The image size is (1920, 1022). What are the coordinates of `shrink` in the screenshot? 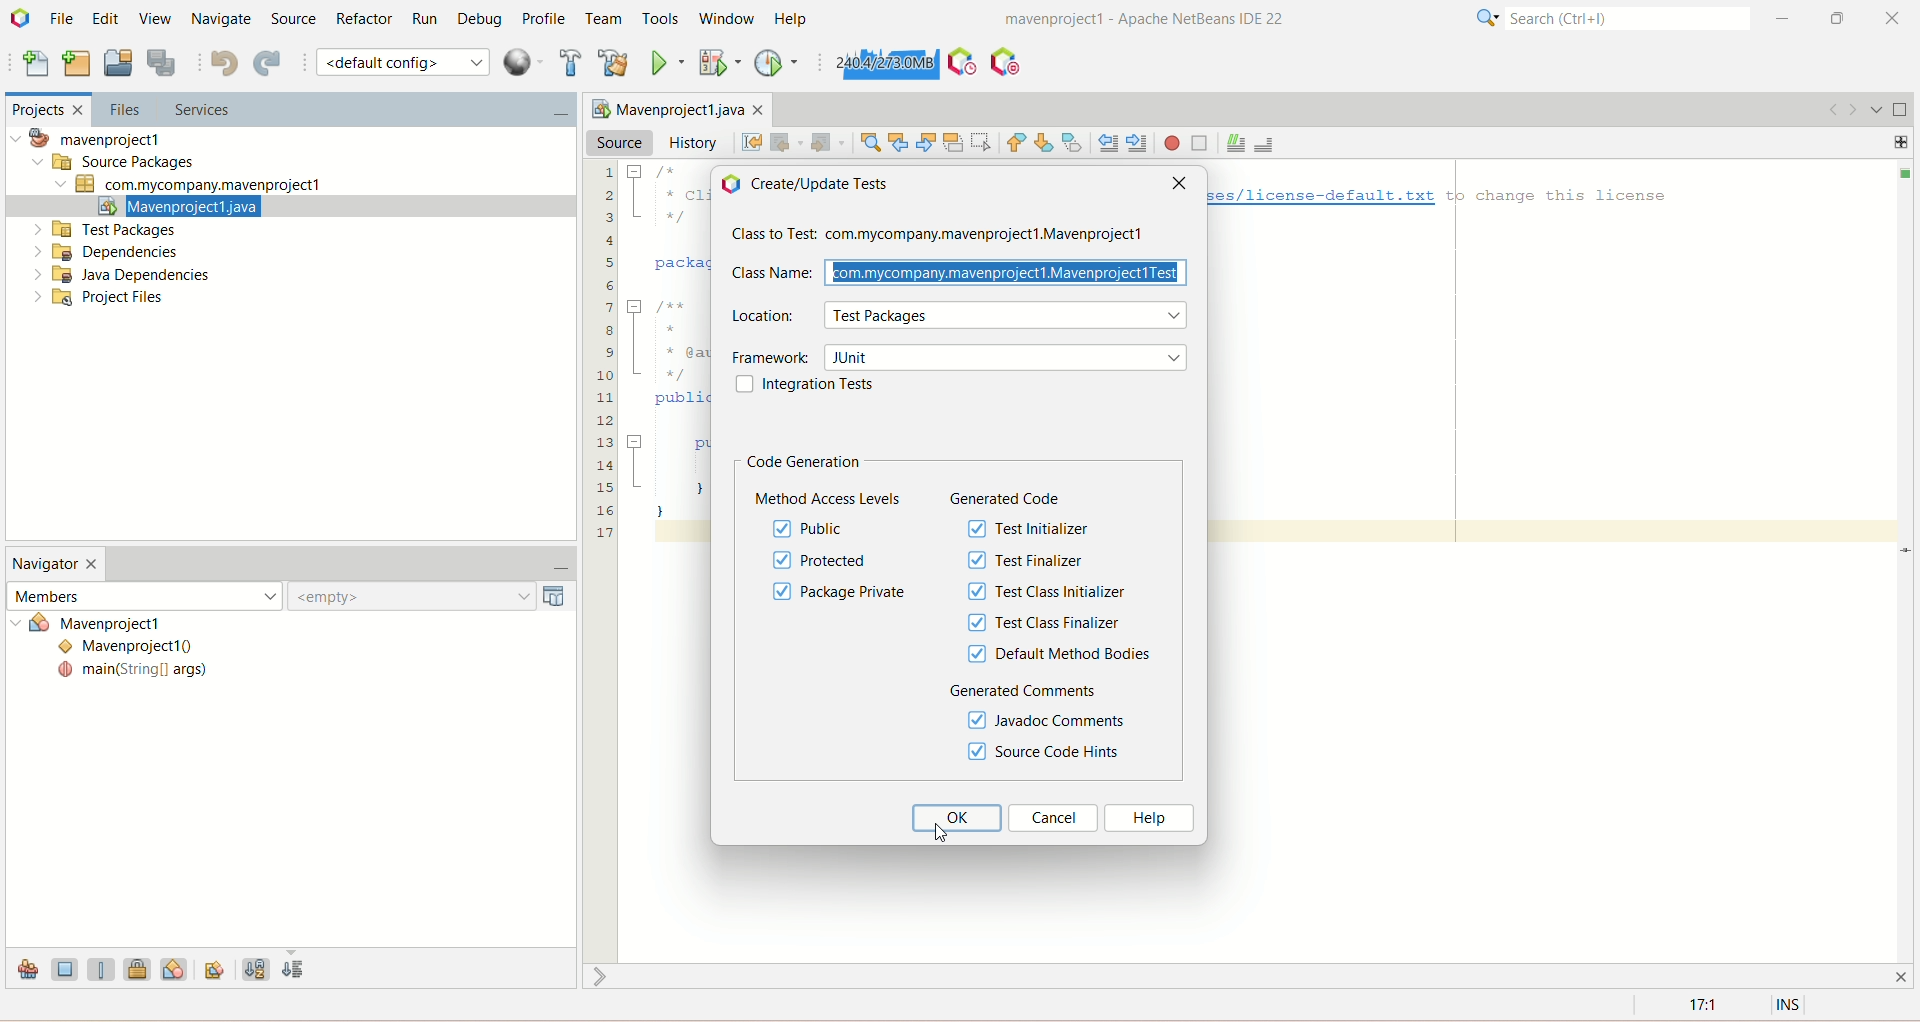 It's located at (603, 976).